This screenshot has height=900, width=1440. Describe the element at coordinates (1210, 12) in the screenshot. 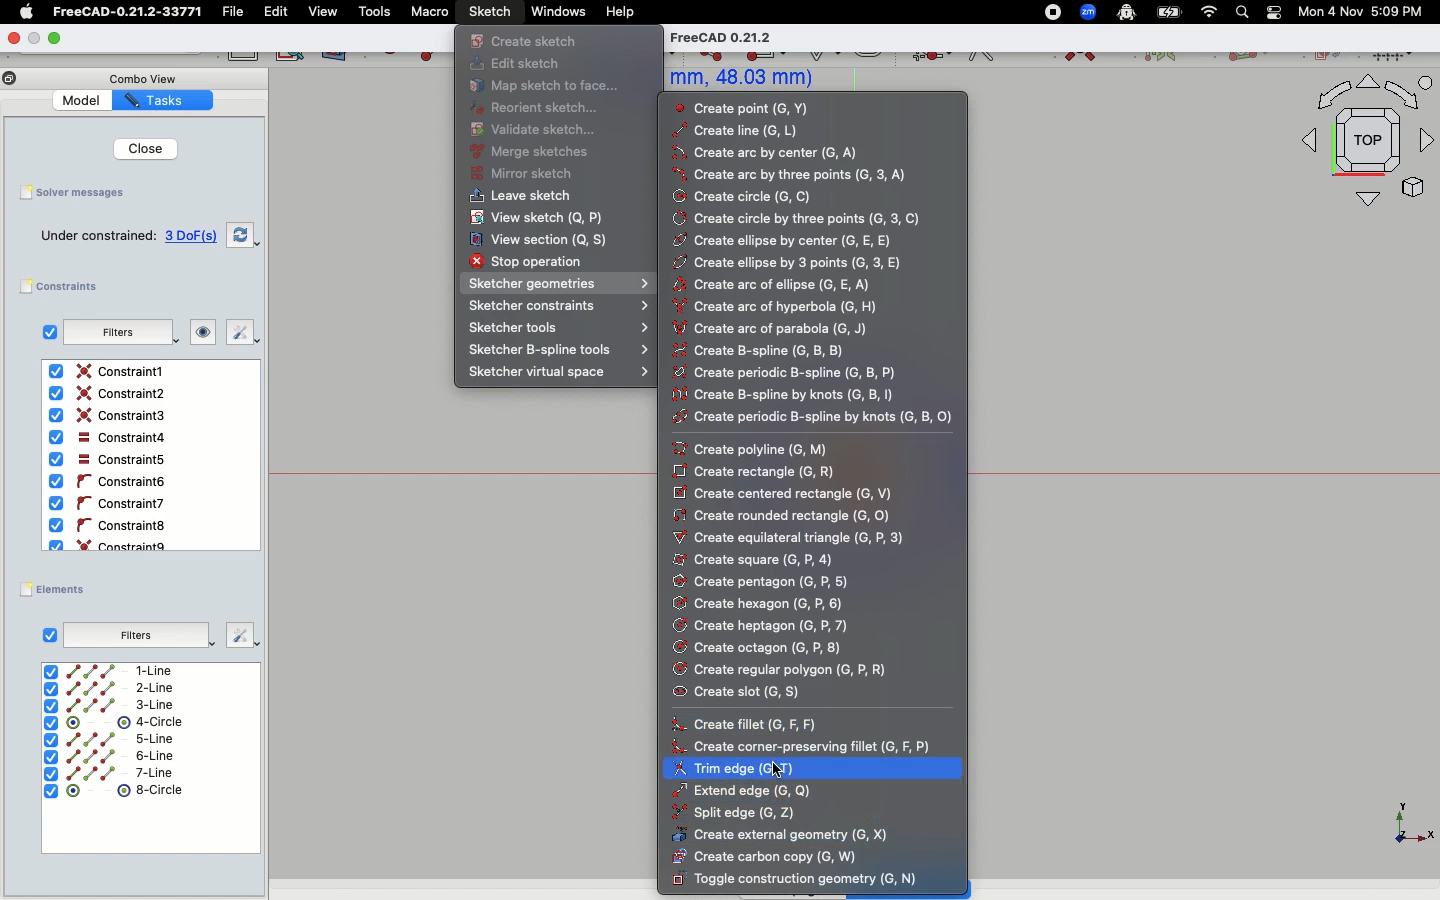

I see `Network` at that location.